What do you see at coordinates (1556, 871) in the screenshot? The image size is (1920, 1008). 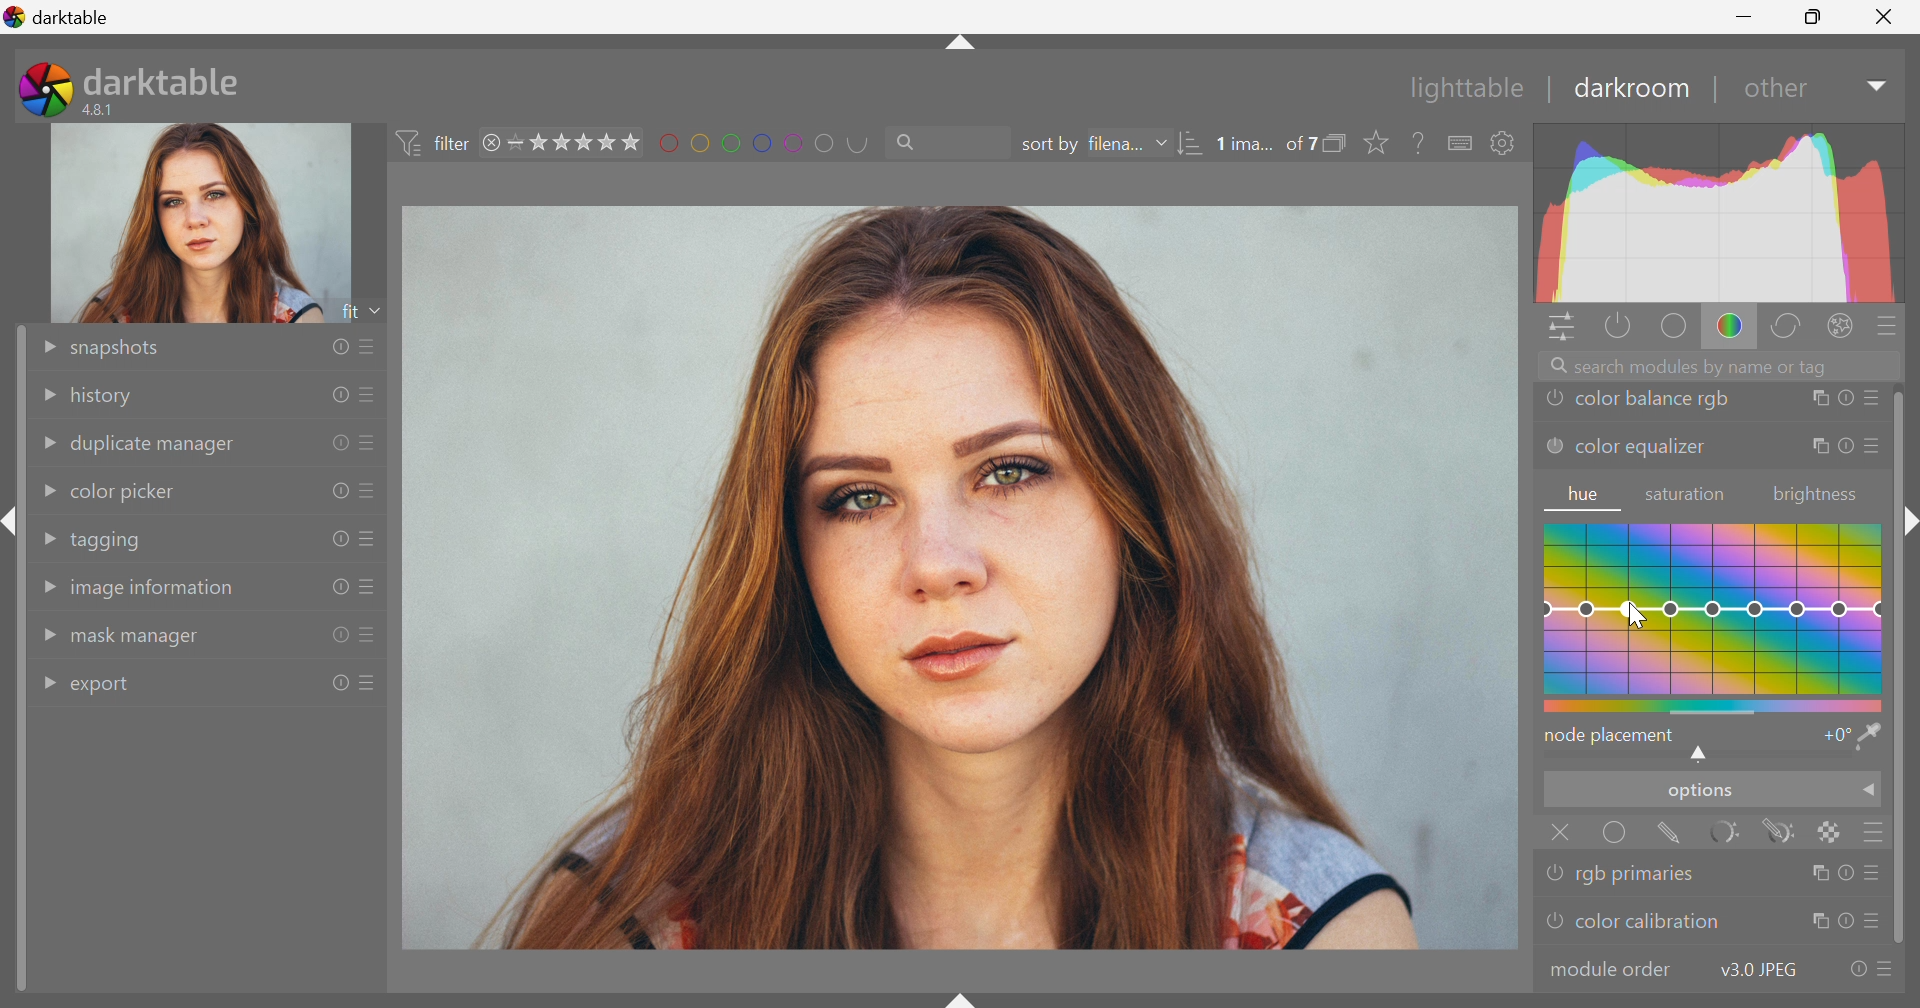 I see `'rgb primaries' is switched off` at bounding box center [1556, 871].